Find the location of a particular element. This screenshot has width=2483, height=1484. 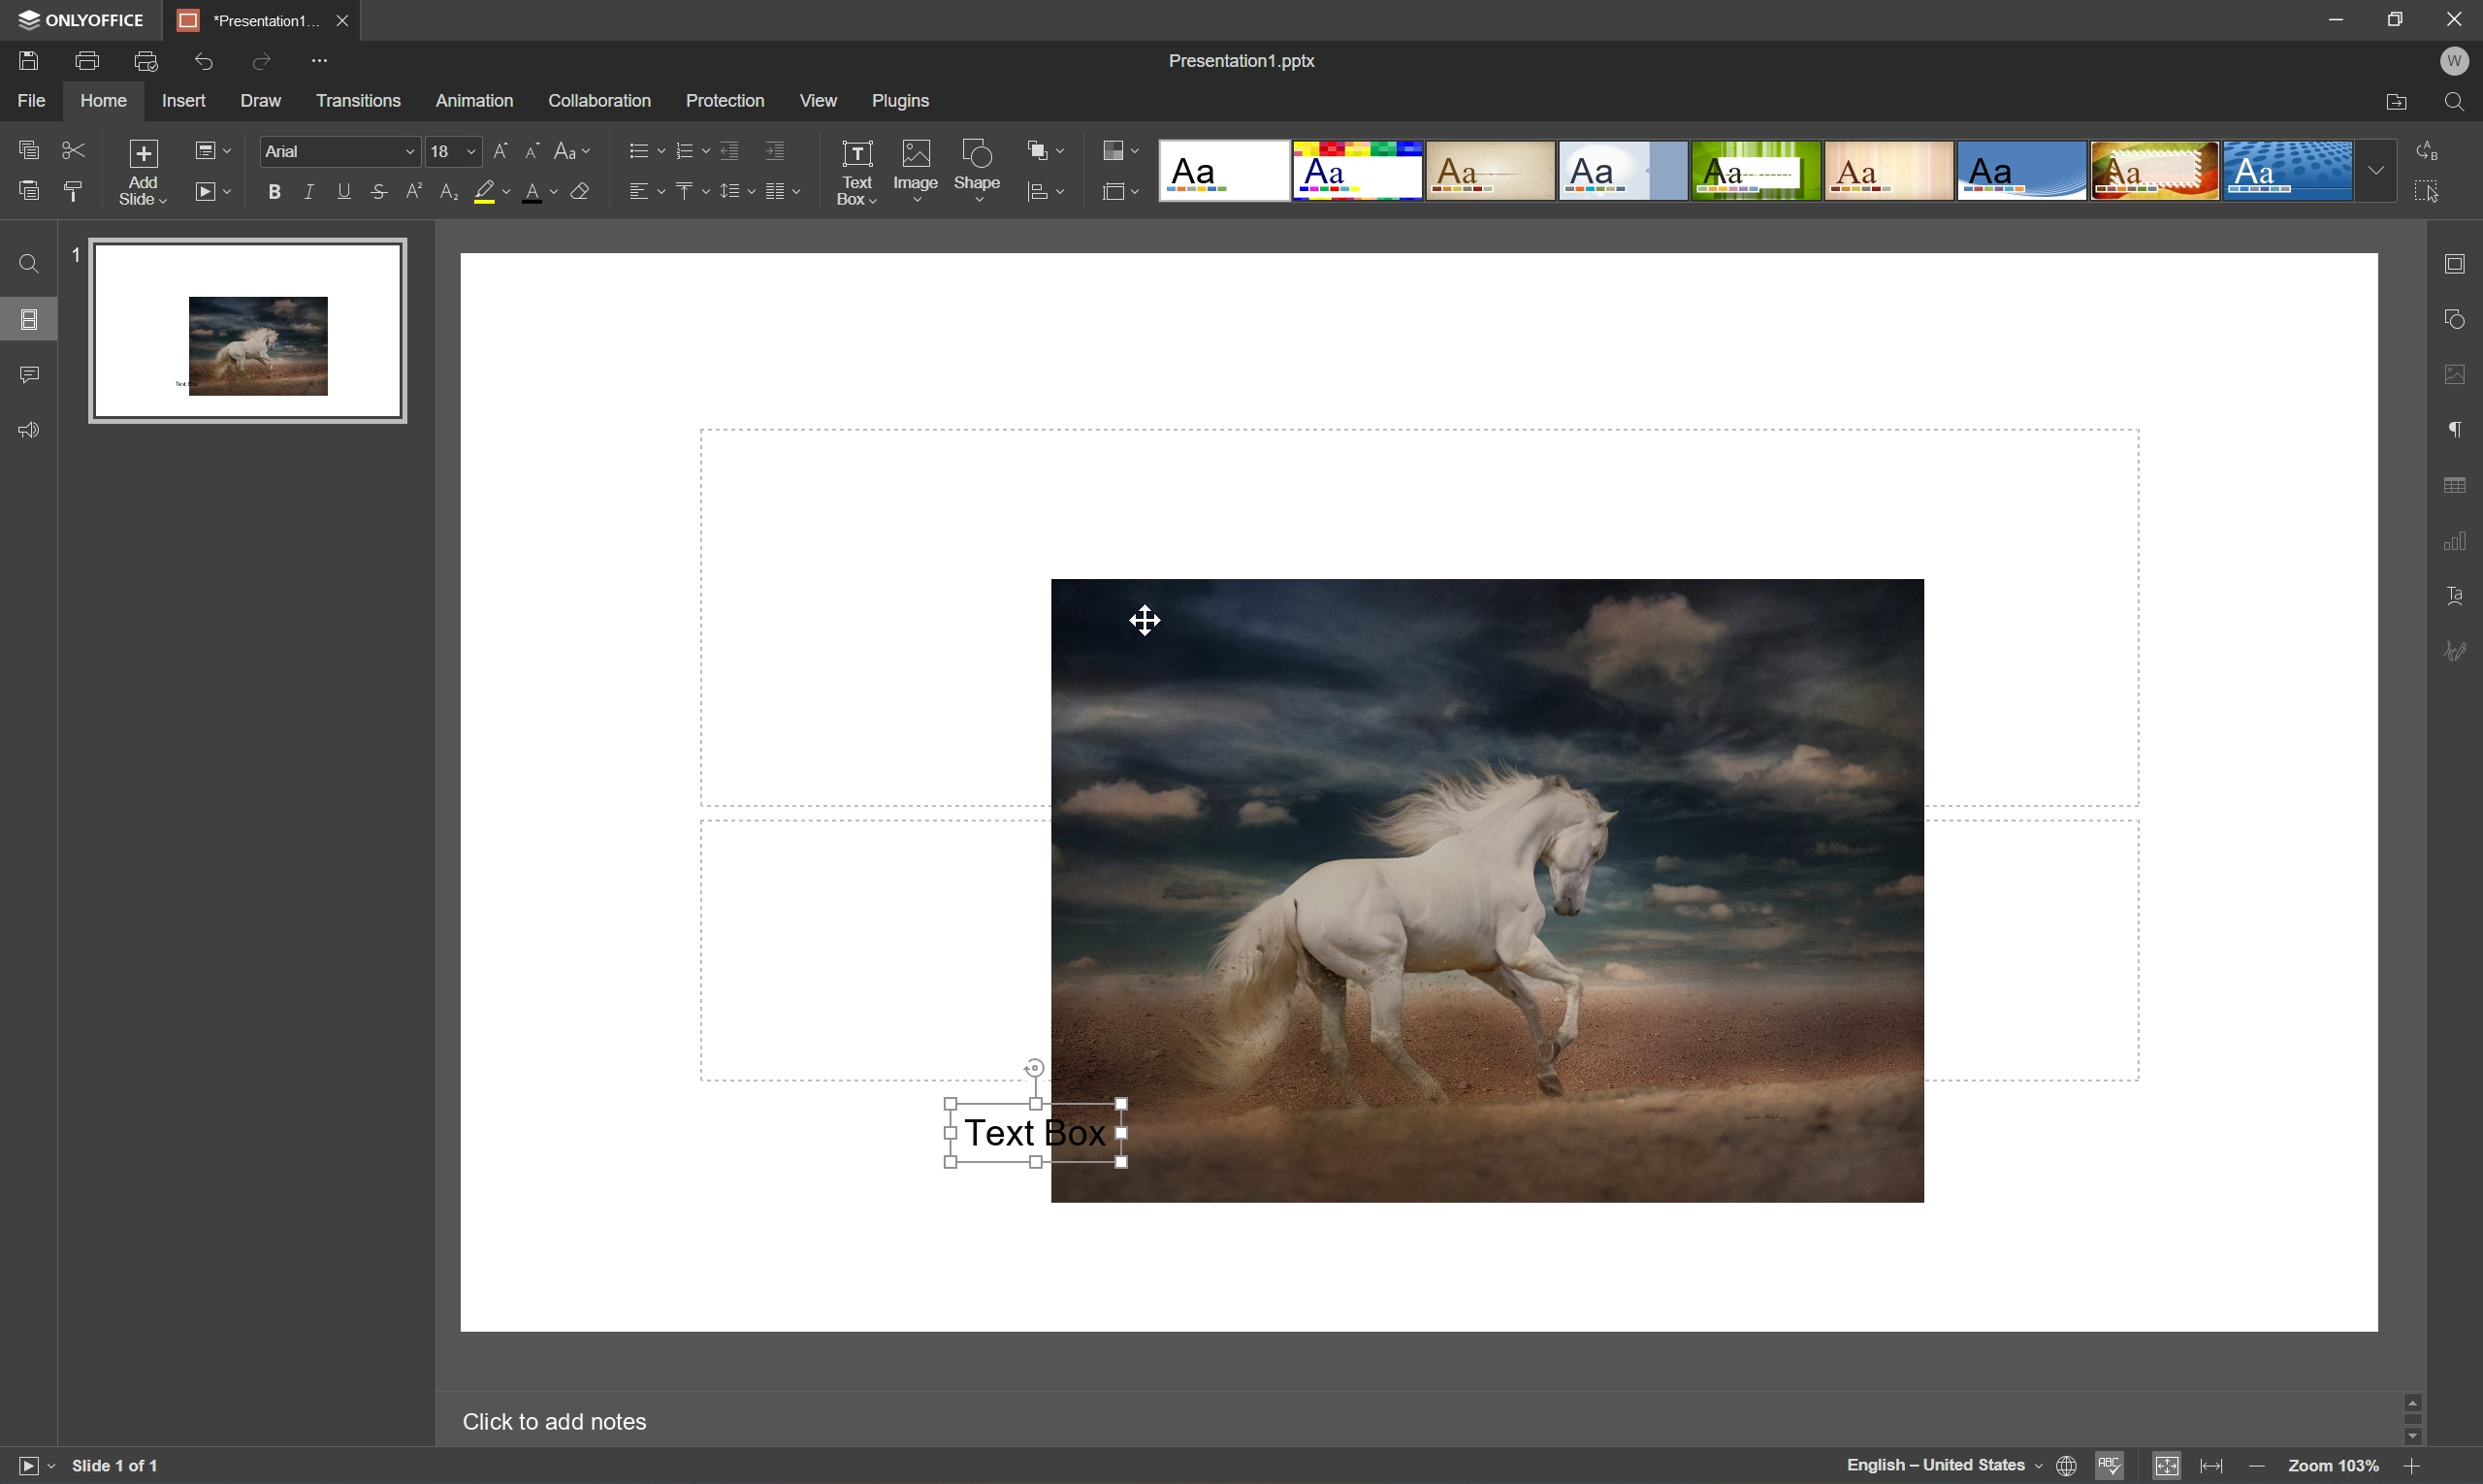

Redo is located at coordinates (266, 60).